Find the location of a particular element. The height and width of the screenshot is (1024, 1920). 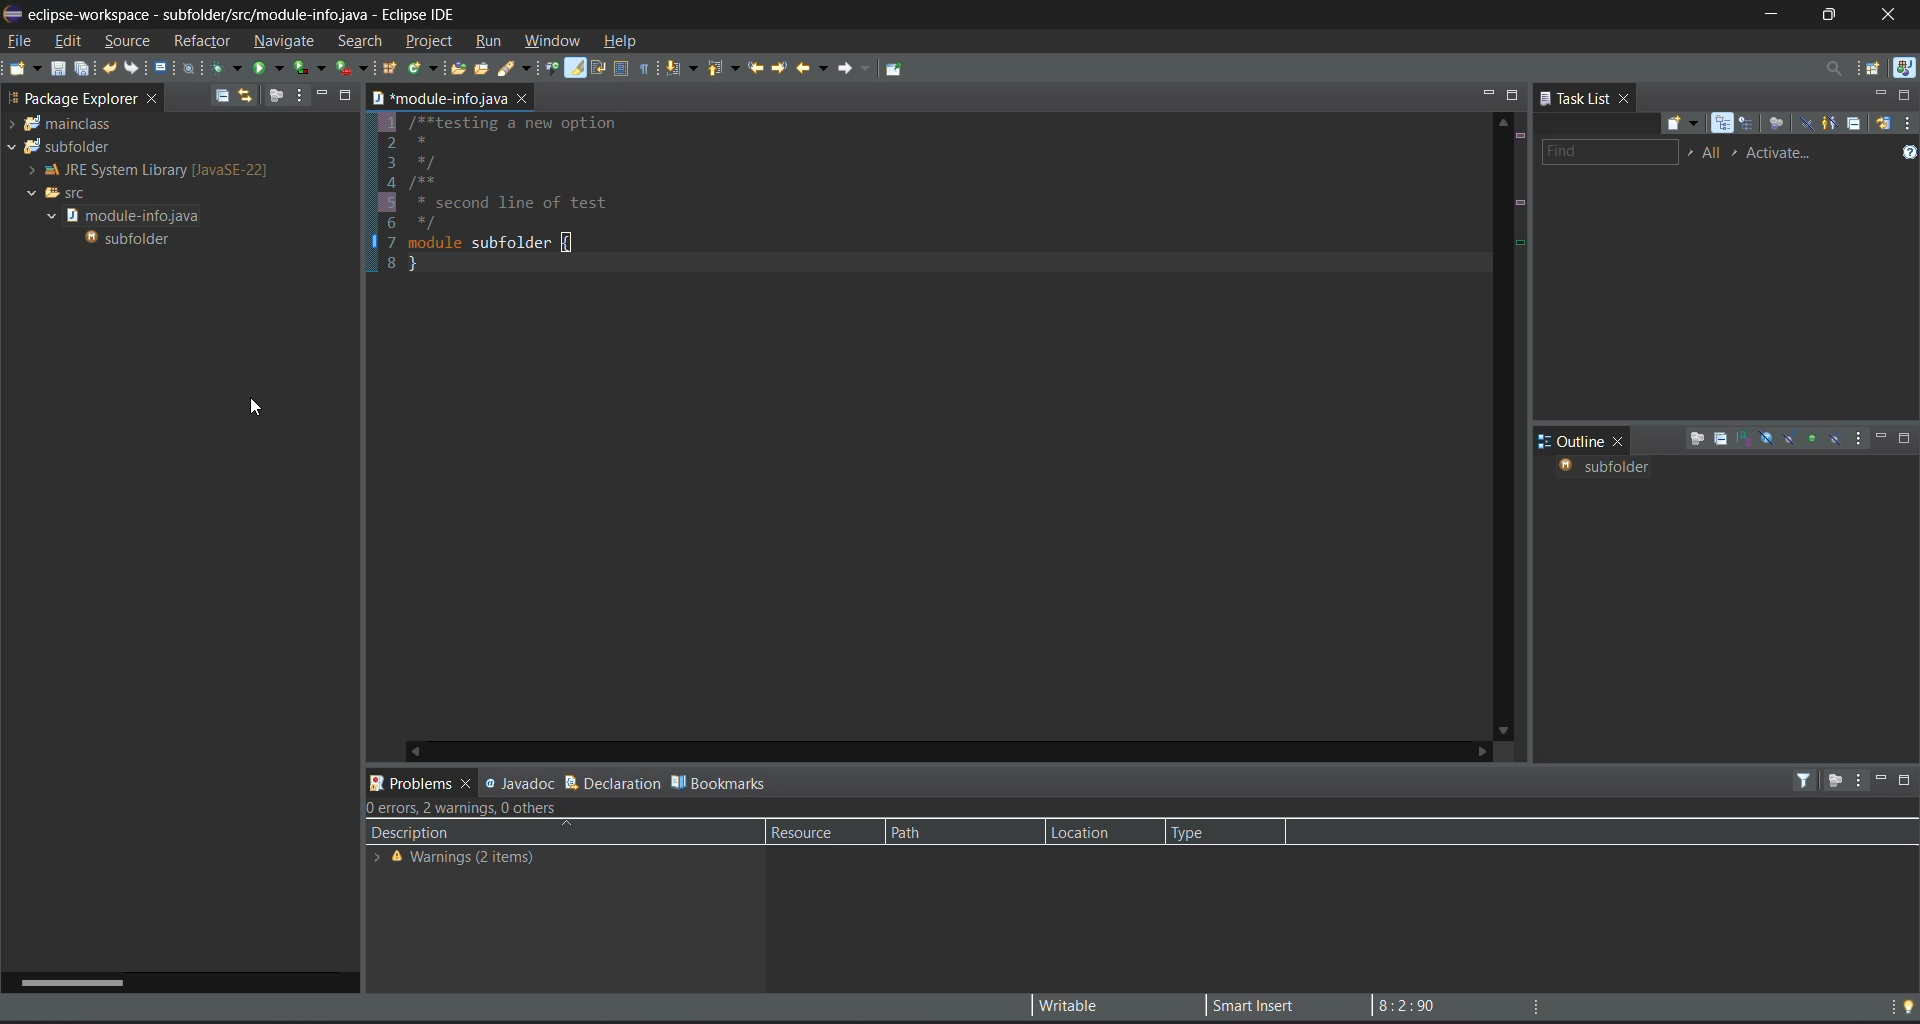

refractor is located at coordinates (202, 42).